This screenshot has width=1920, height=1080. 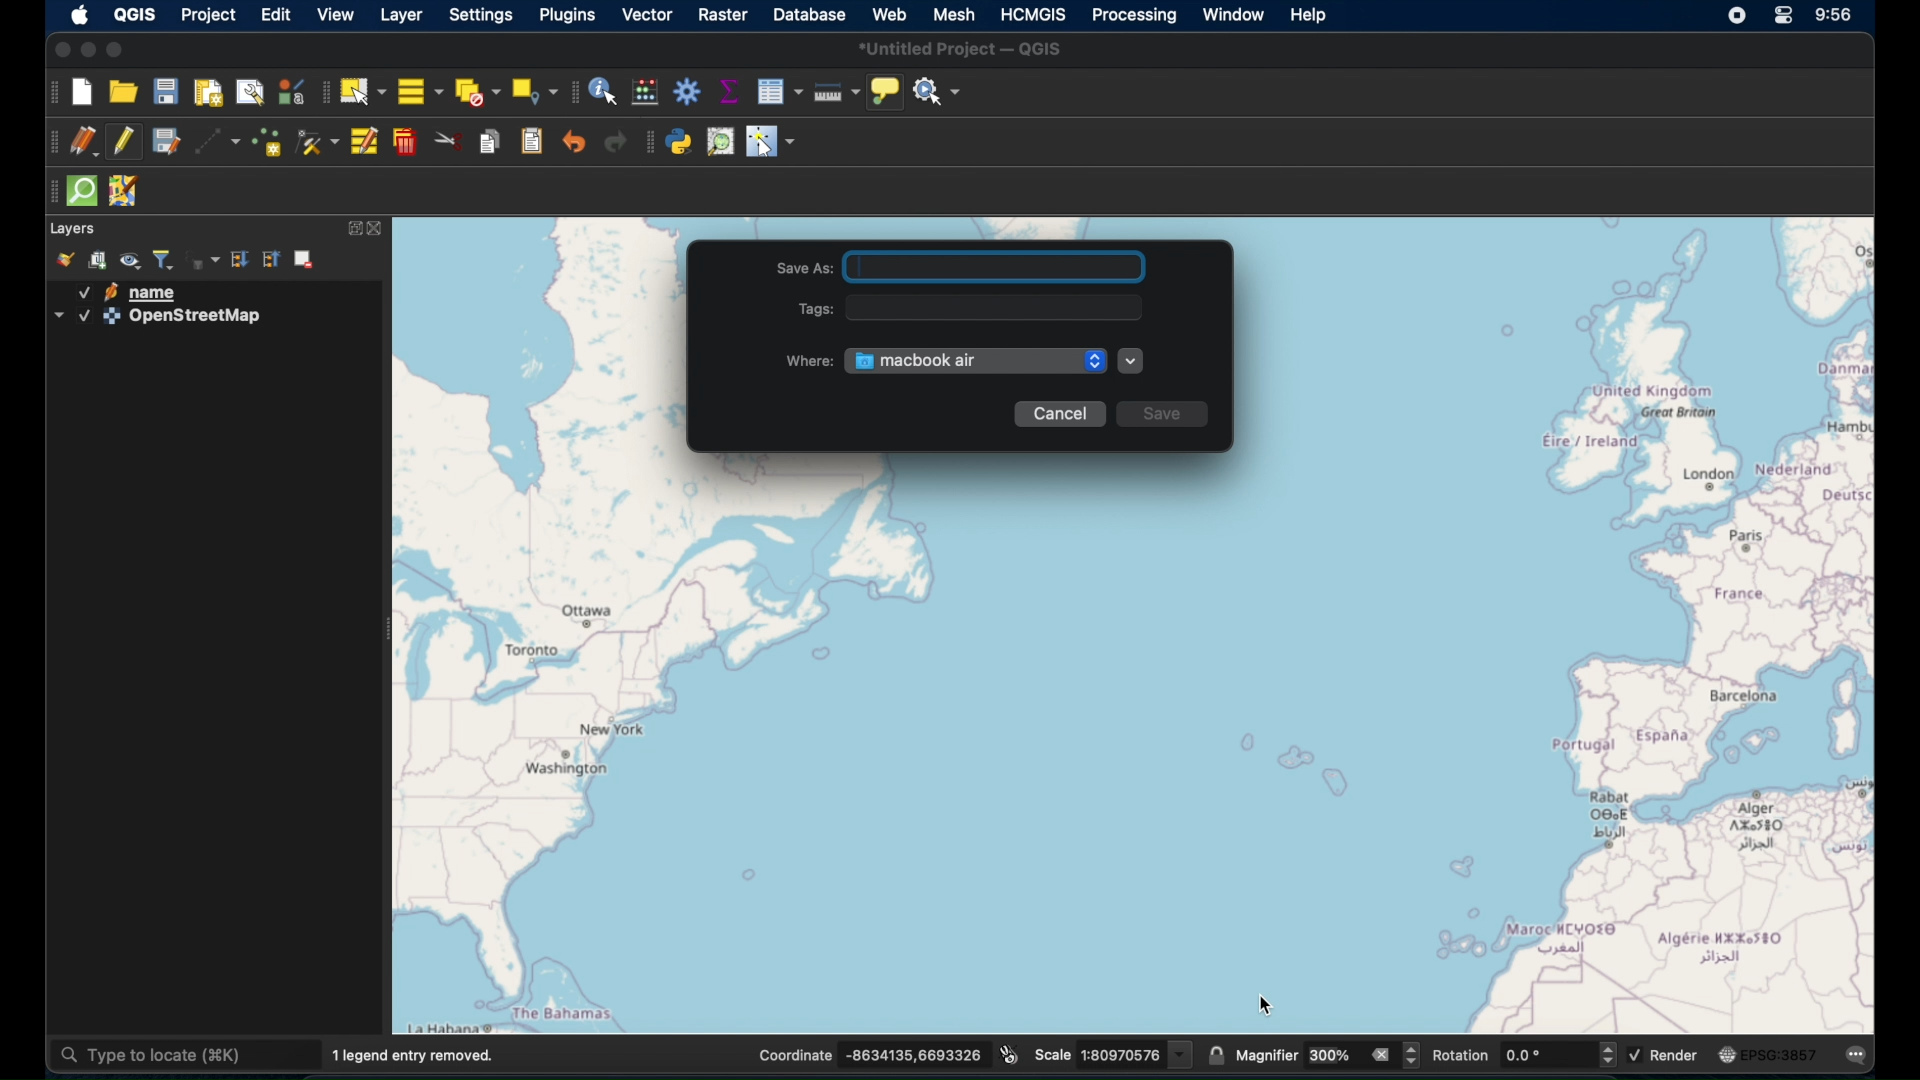 I want to click on QGIS, so click(x=134, y=15).